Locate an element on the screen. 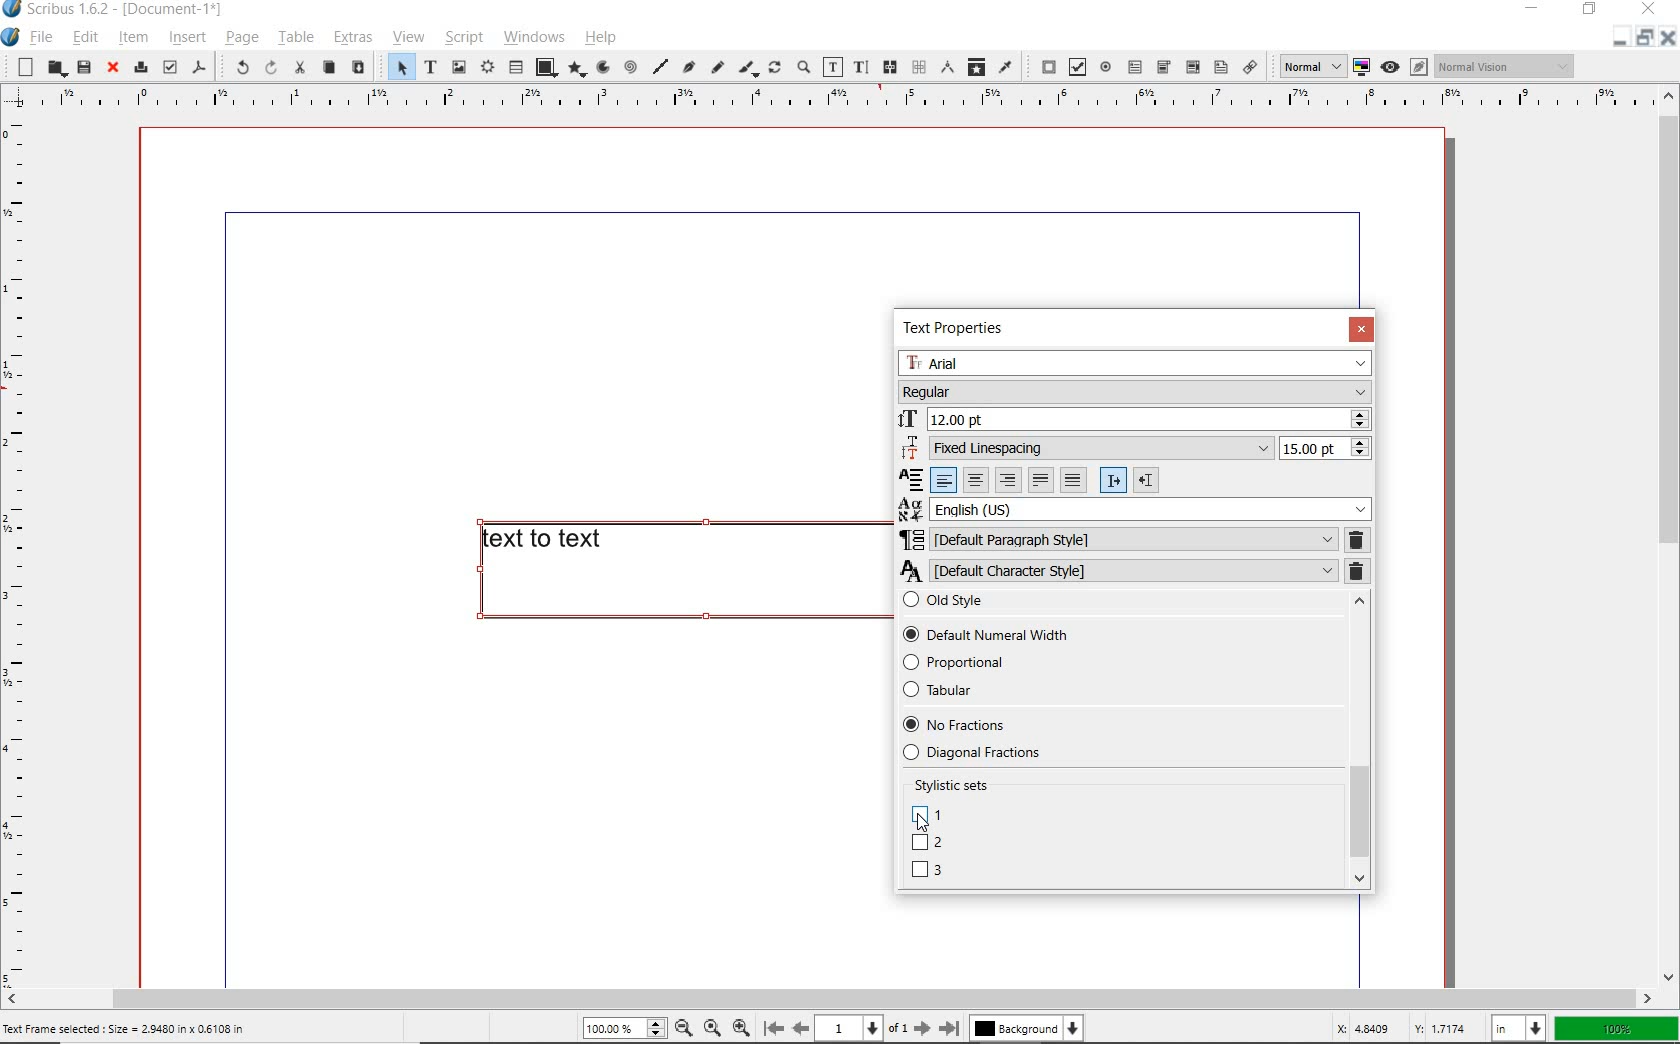 The width and height of the screenshot is (1680, 1044). pdf radio button is located at coordinates (1106, 69).